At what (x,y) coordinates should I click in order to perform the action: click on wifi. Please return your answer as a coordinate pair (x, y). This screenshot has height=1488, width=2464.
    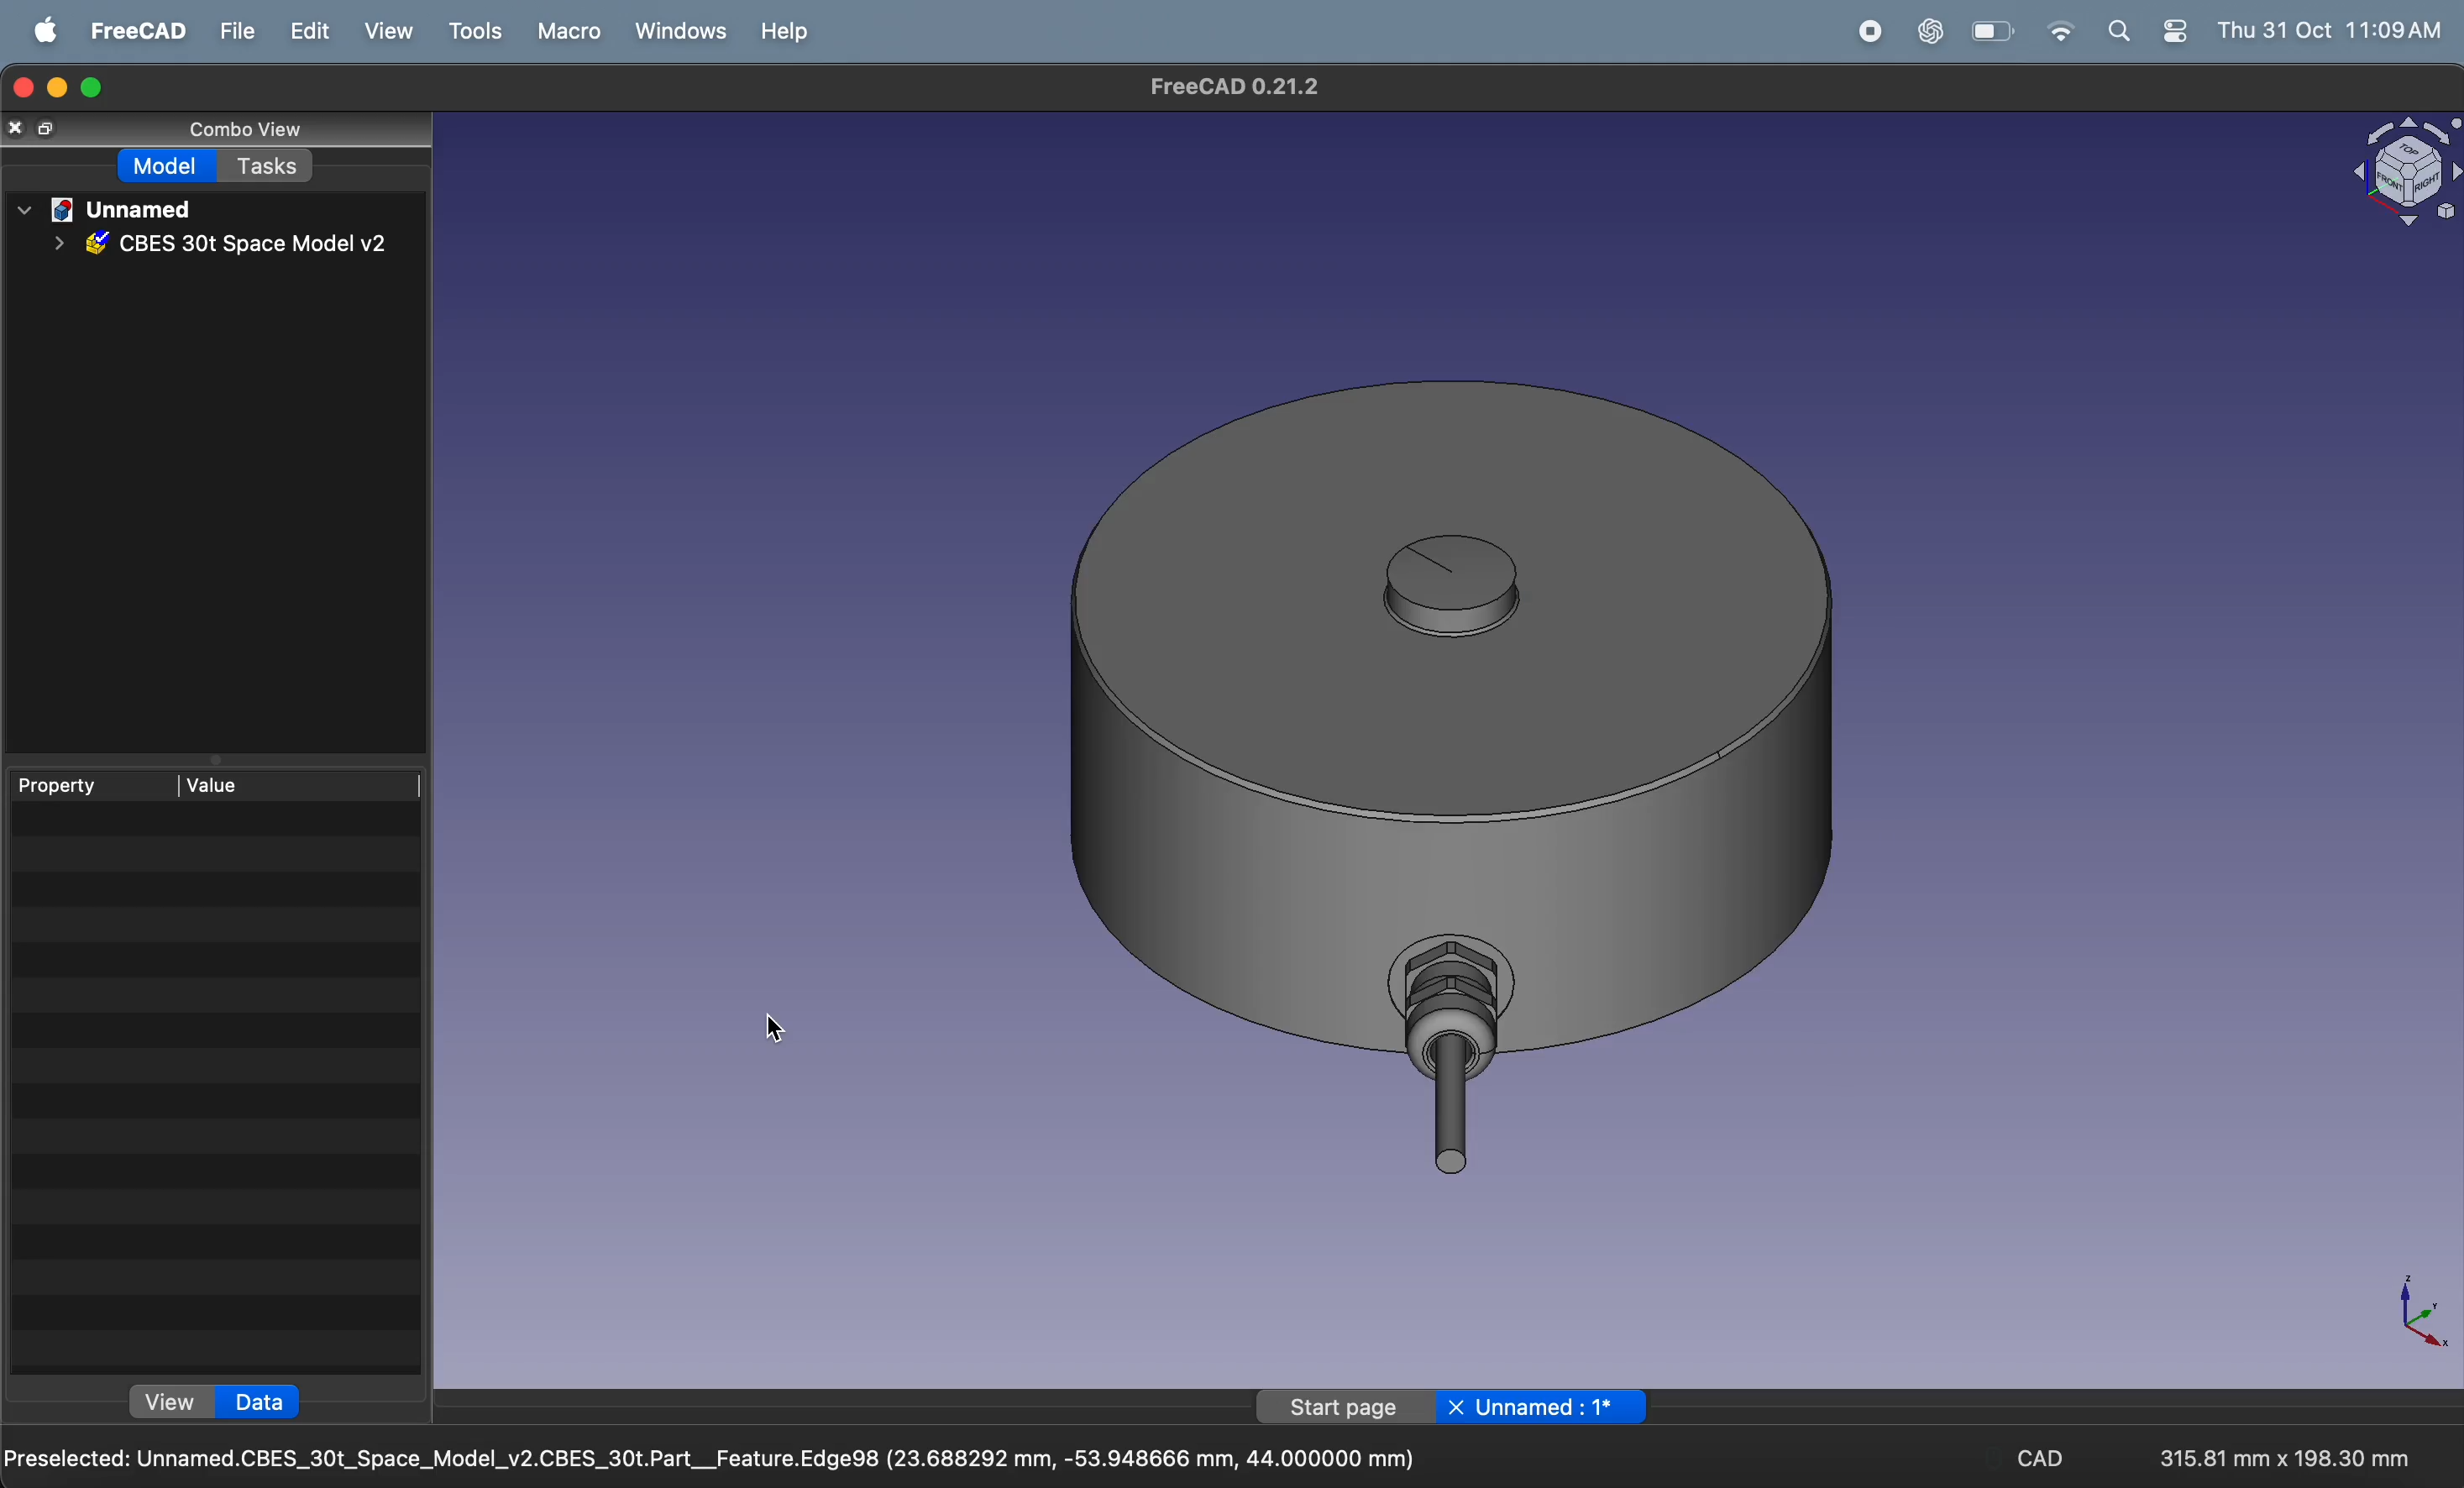
    Looking at the image, I should click on (2056, 31).